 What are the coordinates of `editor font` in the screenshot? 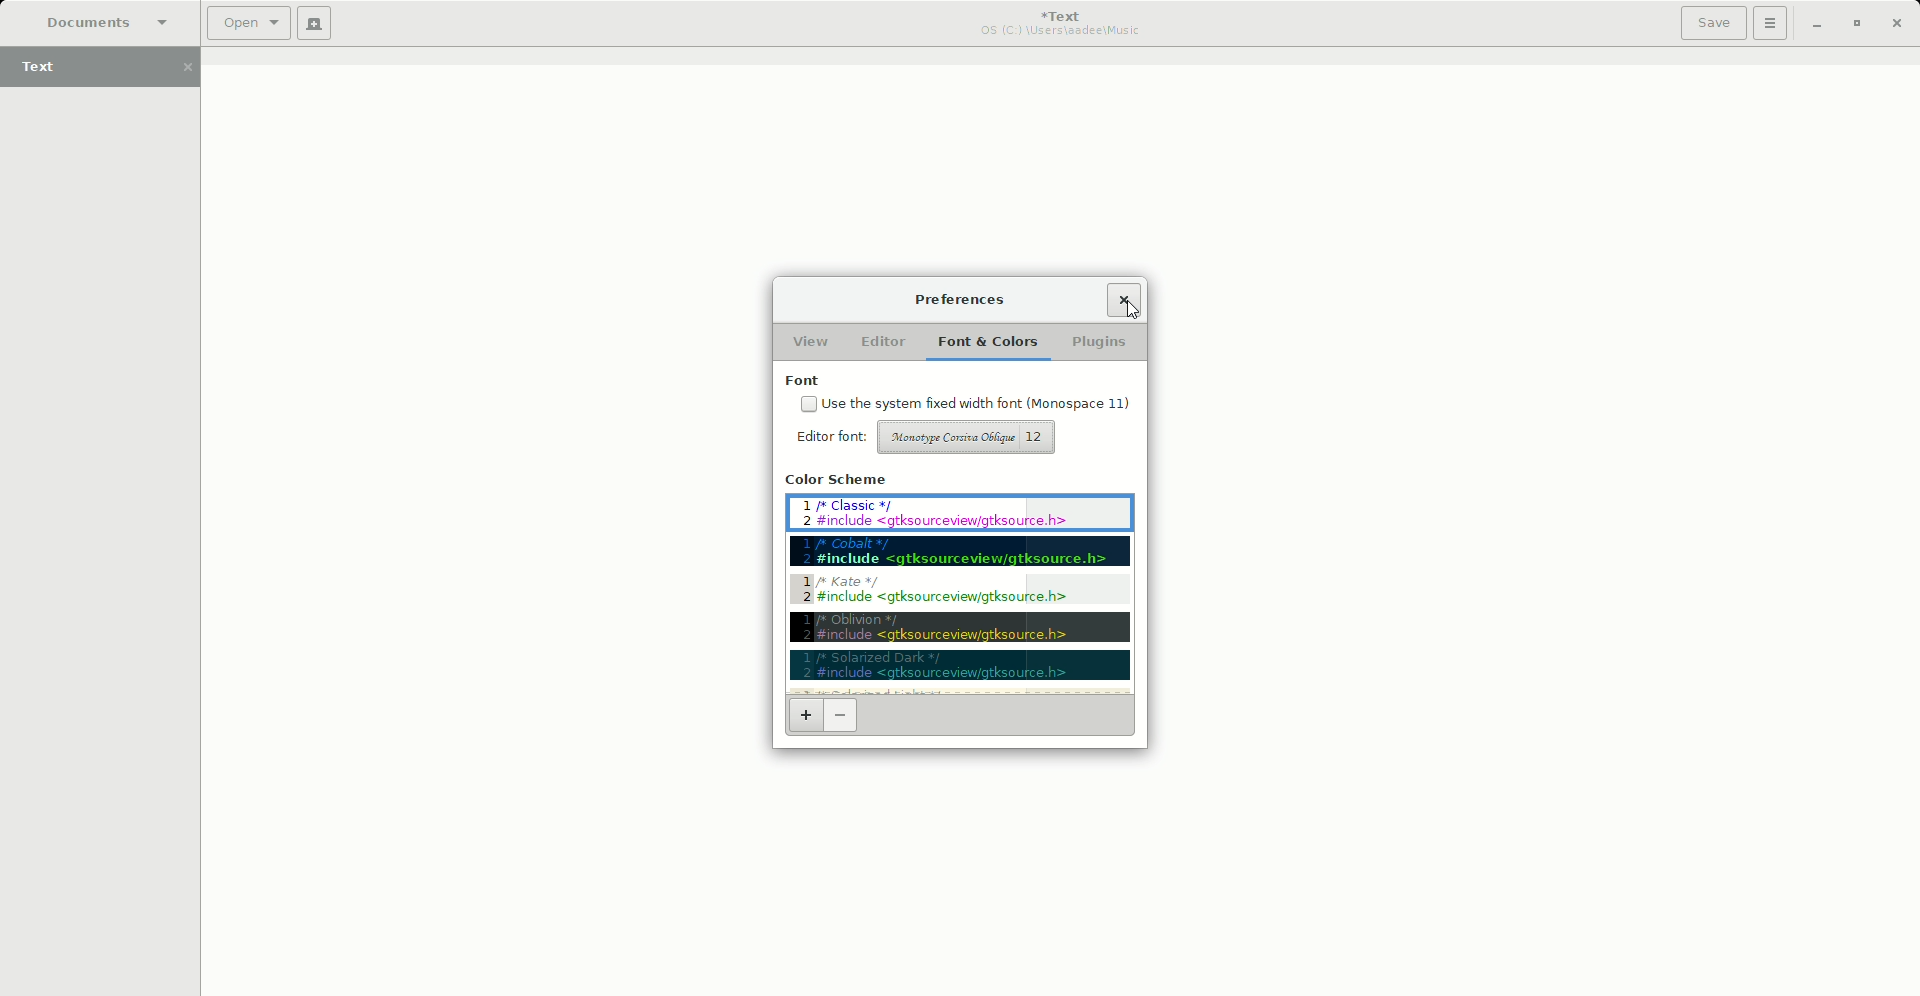 It's located at (827, 435).